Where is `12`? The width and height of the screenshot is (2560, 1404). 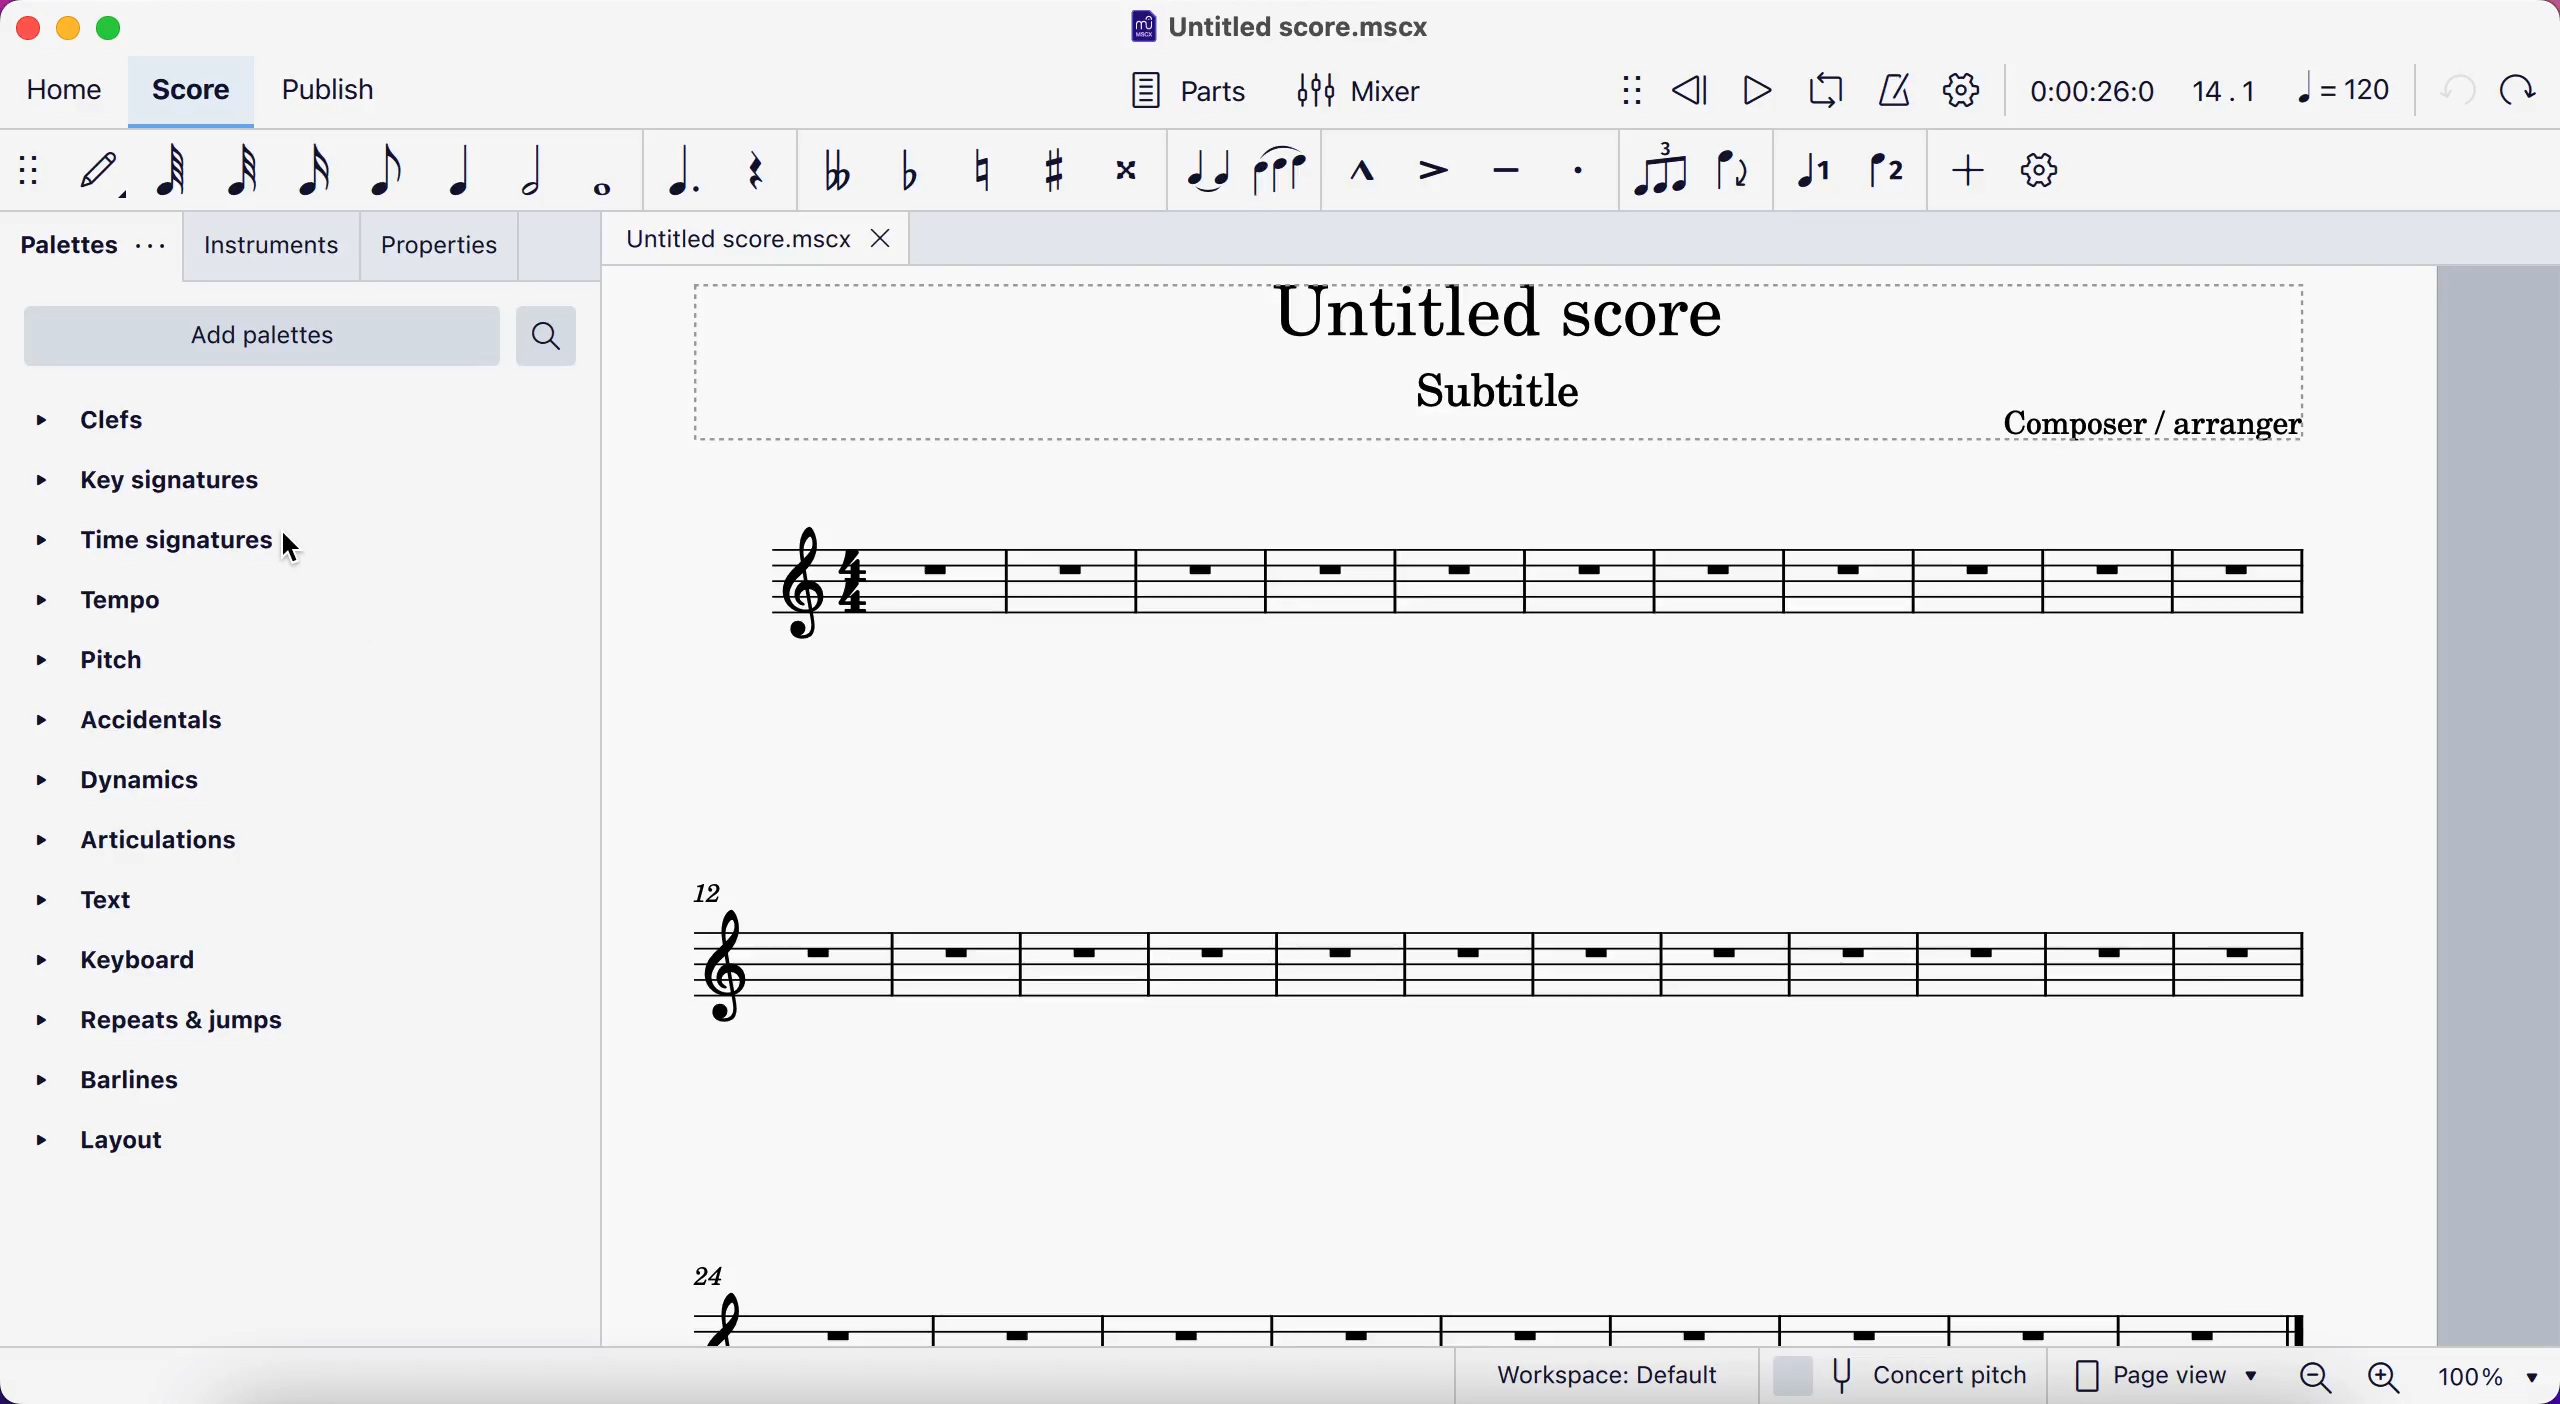 12 is located at coordinates (711, 891).